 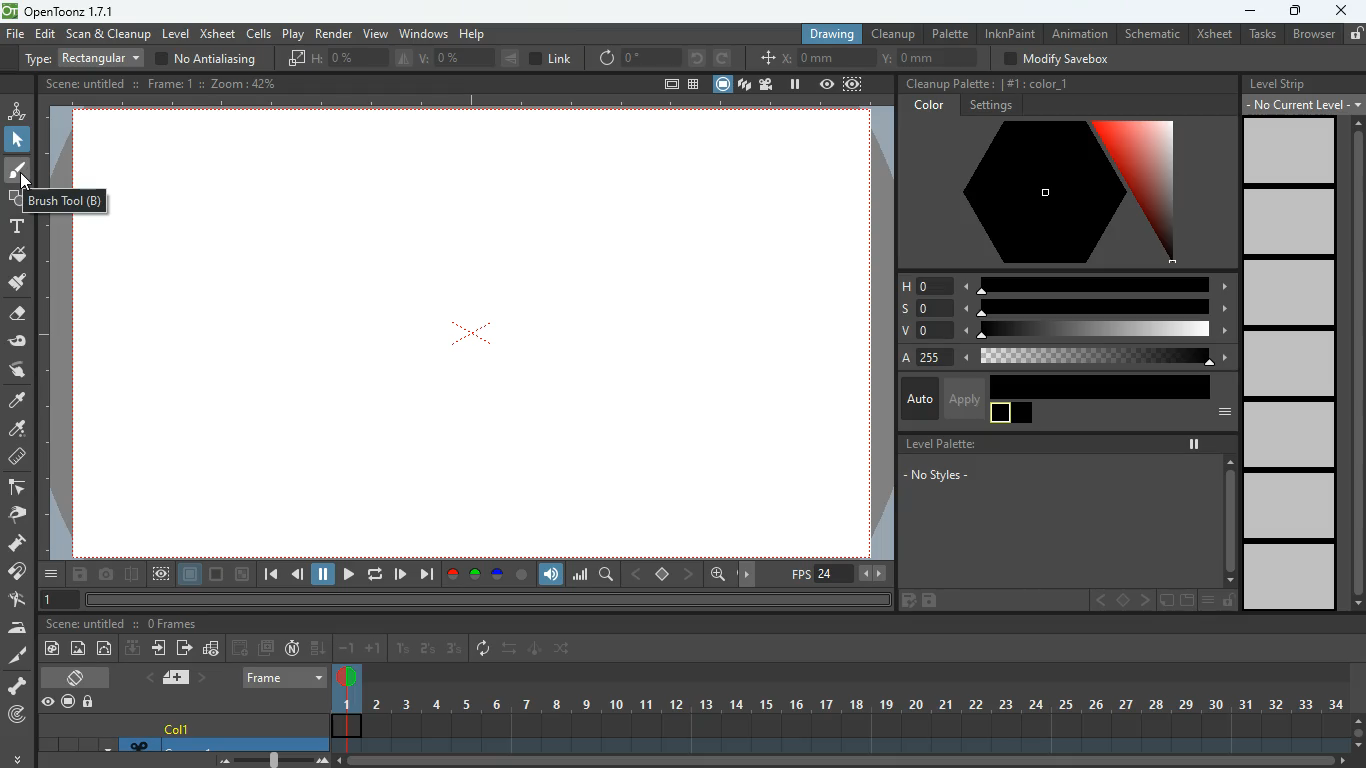 What do you see at coordinates (46, 34) in the screenshot?
I see `edit` at bounding box center [46, 34].